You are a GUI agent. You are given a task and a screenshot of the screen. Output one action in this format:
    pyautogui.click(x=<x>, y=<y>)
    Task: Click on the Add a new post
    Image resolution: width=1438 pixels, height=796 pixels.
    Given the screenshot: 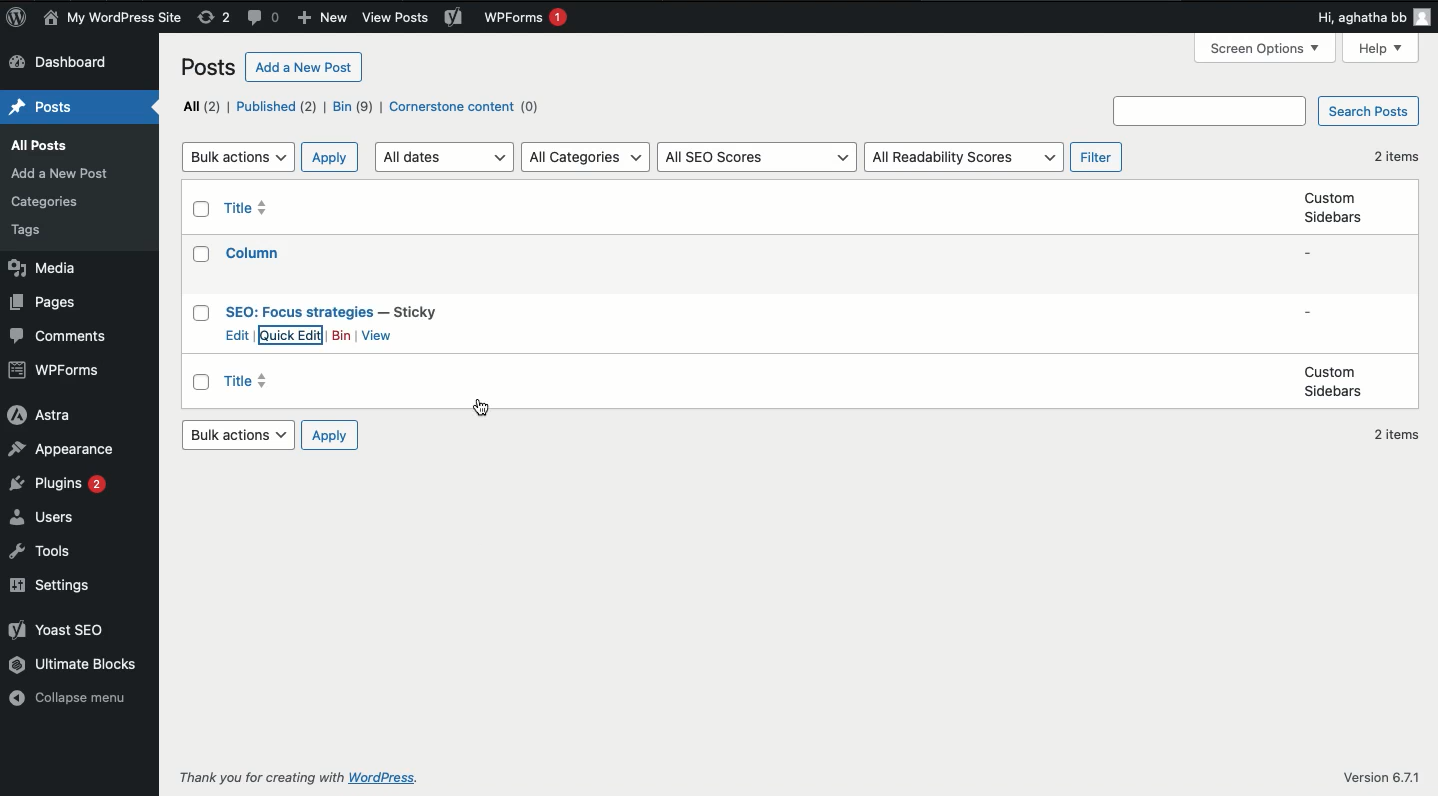 What is the action you would take?
    pyautogui.click(x=305, y=66)
    